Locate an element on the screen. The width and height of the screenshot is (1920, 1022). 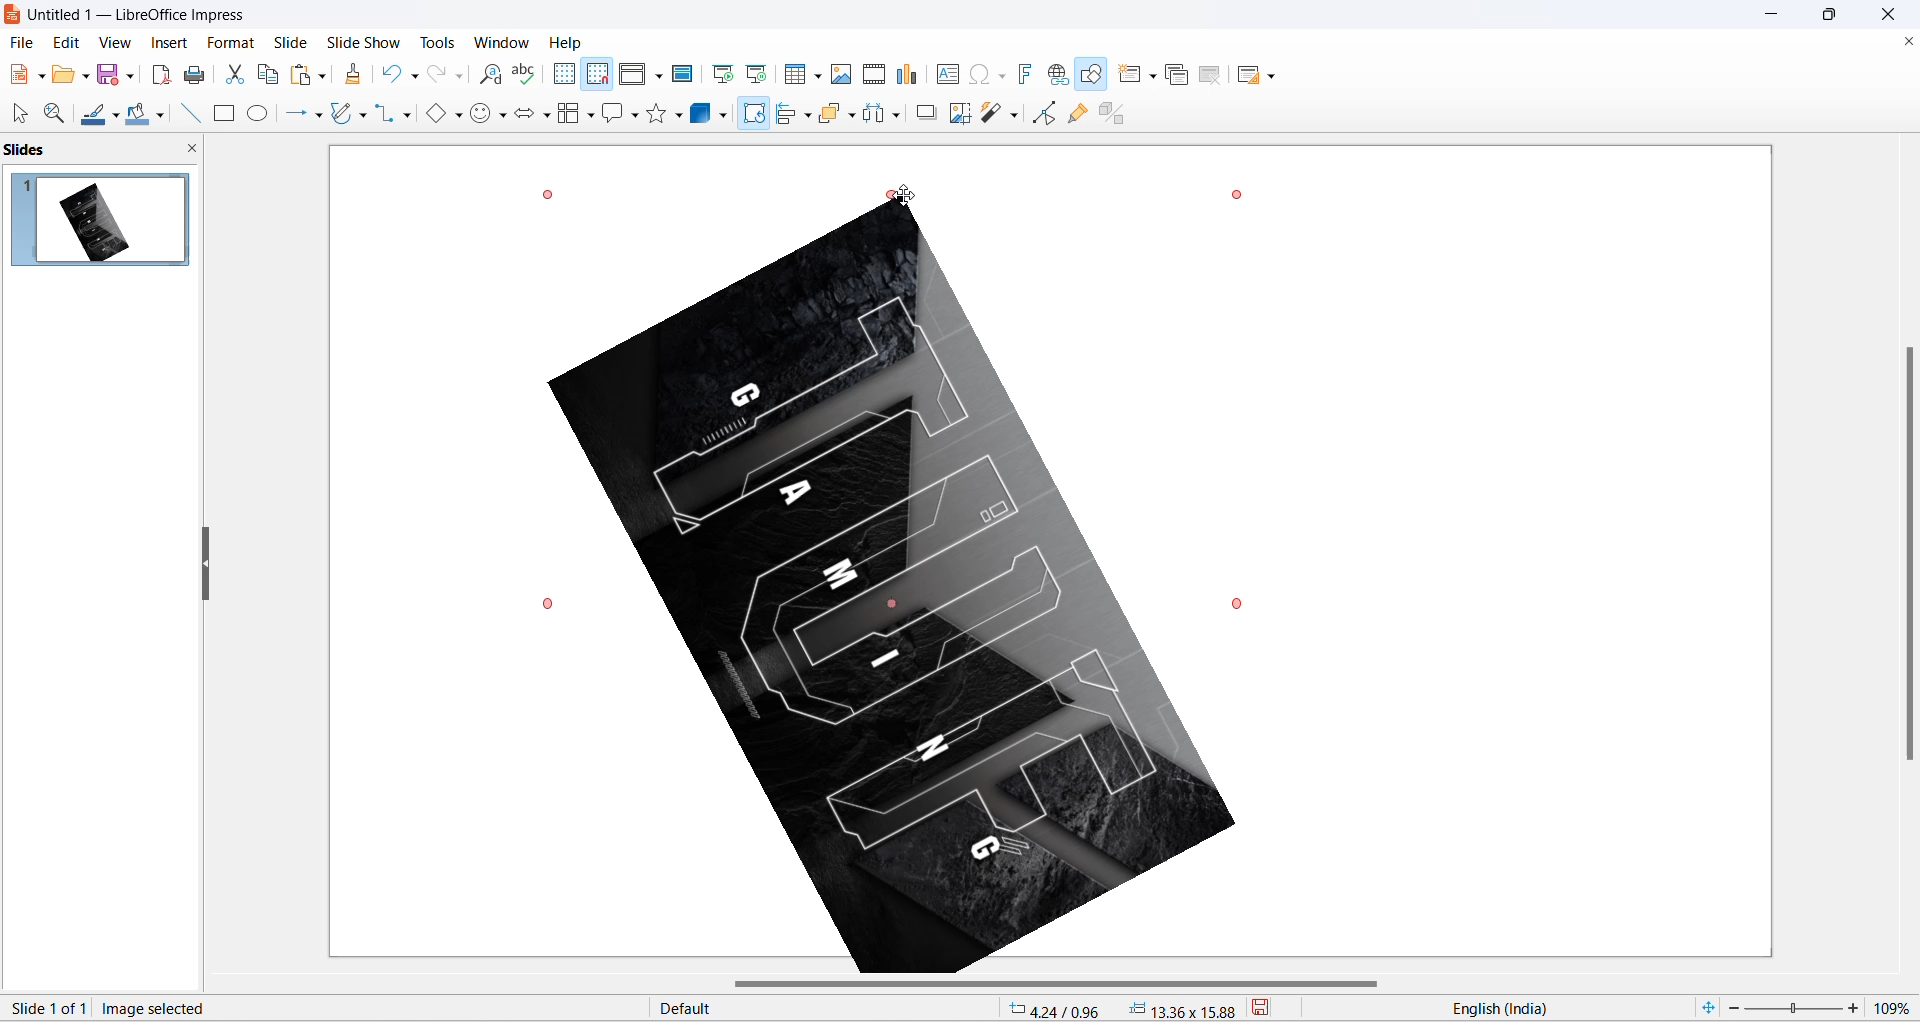
image selected text is located at coordinates (157, 1007).